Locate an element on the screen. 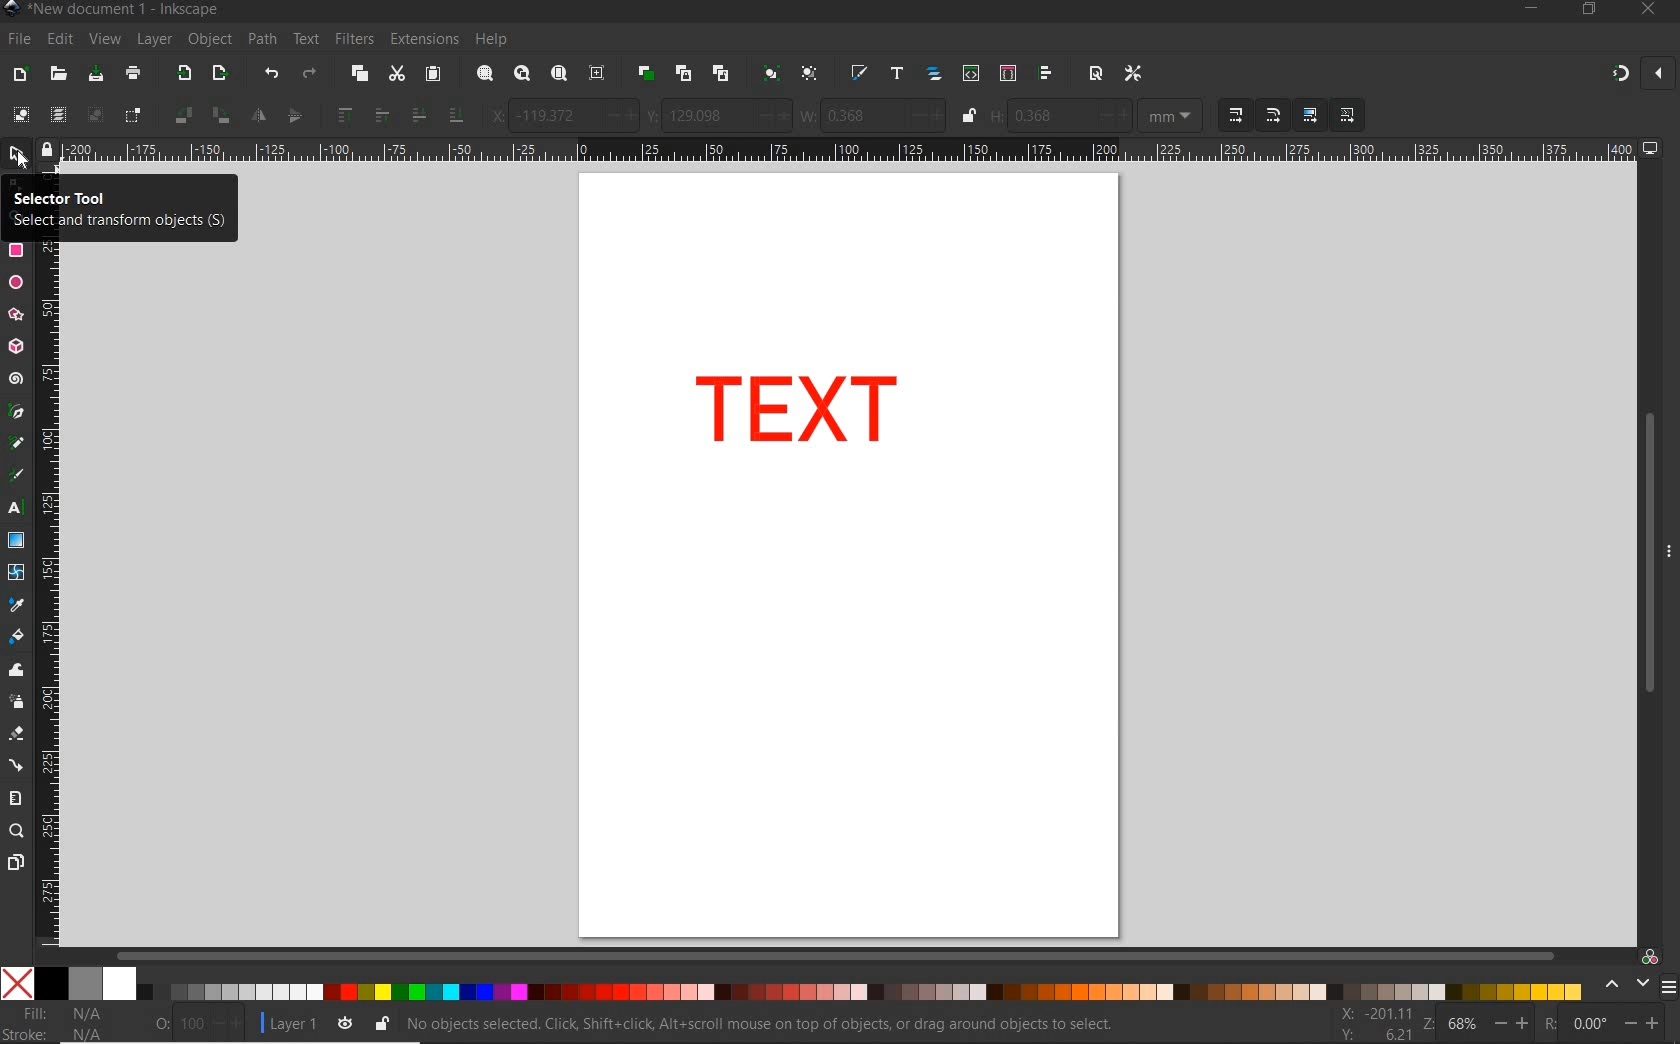 The width and height of the screenshot is (1680, 1044). HEIGHT OF SELECTION is located at coordinates (1059, 117).